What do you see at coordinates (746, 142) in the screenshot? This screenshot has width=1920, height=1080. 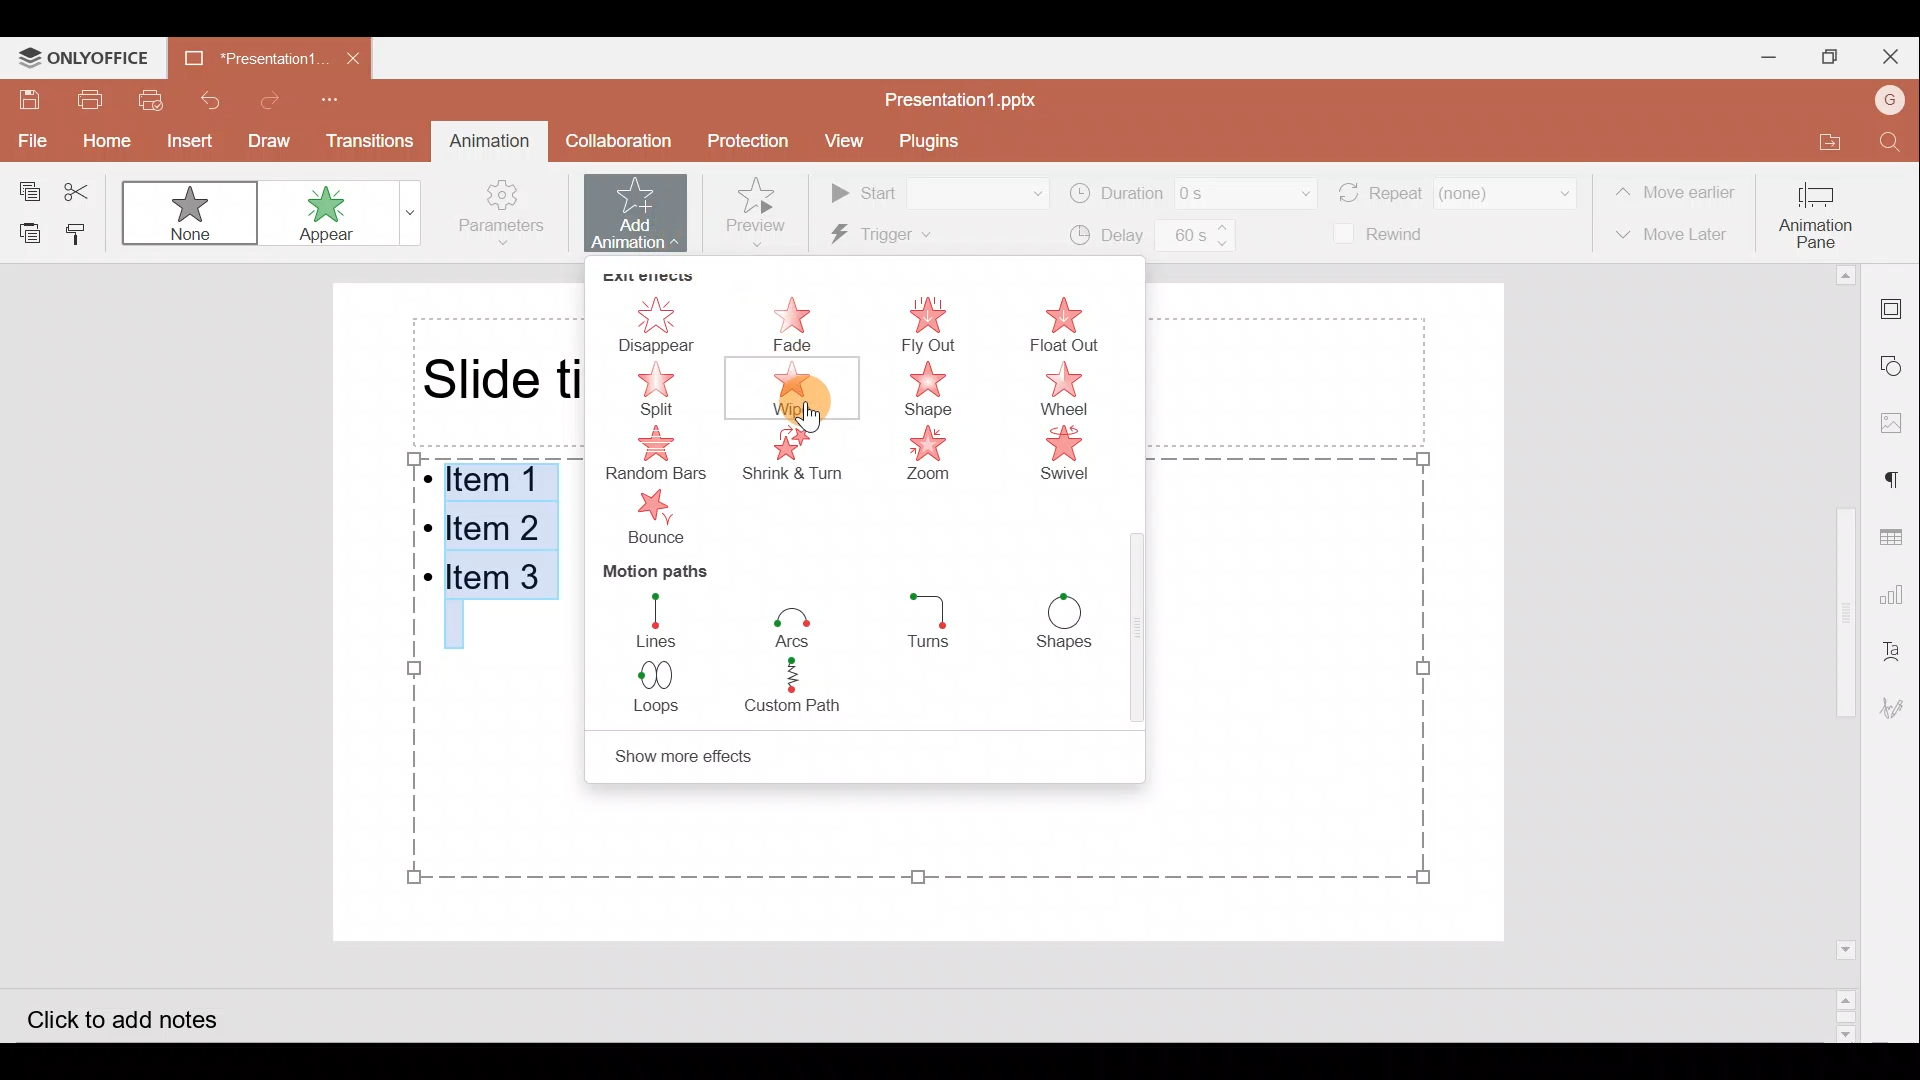 I see `Protection` at bounding box center [746, 142].